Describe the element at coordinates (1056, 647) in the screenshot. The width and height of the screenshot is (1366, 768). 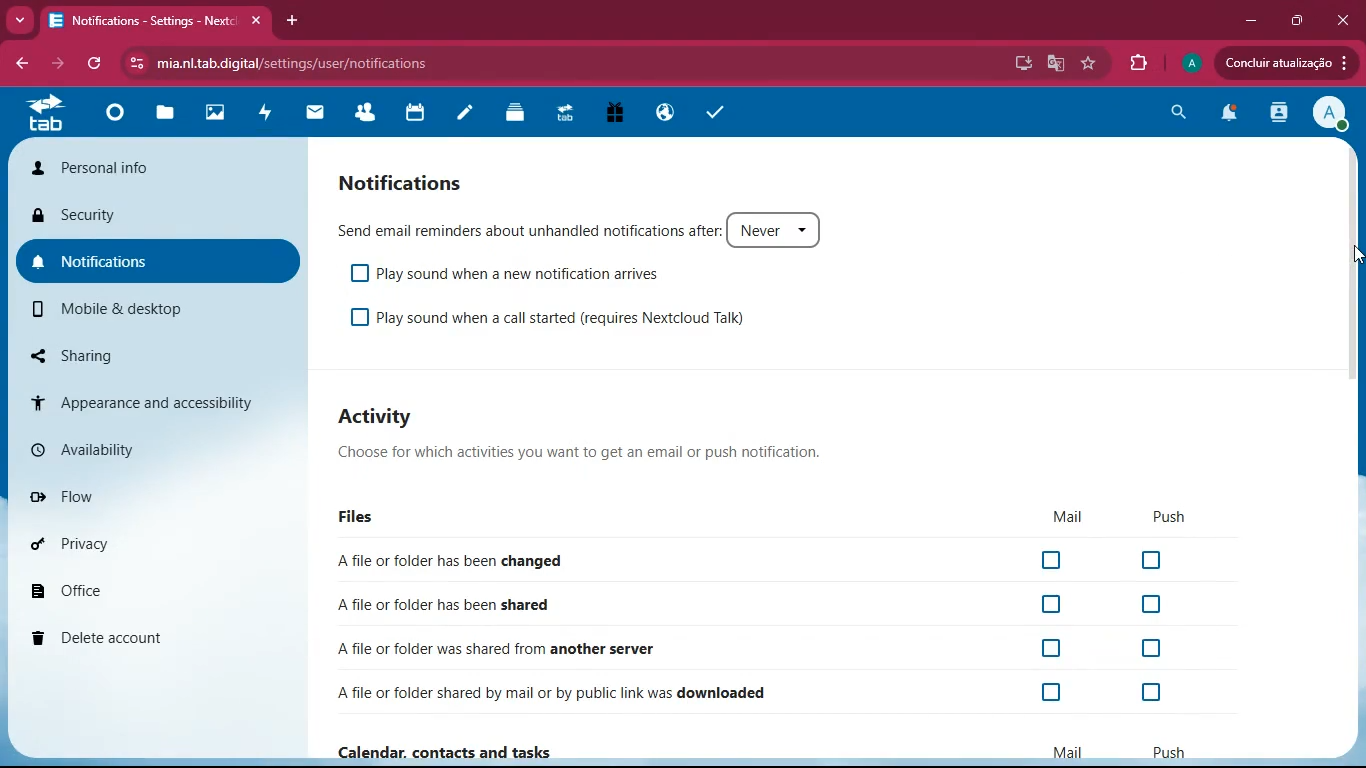
I see `Checkbox` at that location.